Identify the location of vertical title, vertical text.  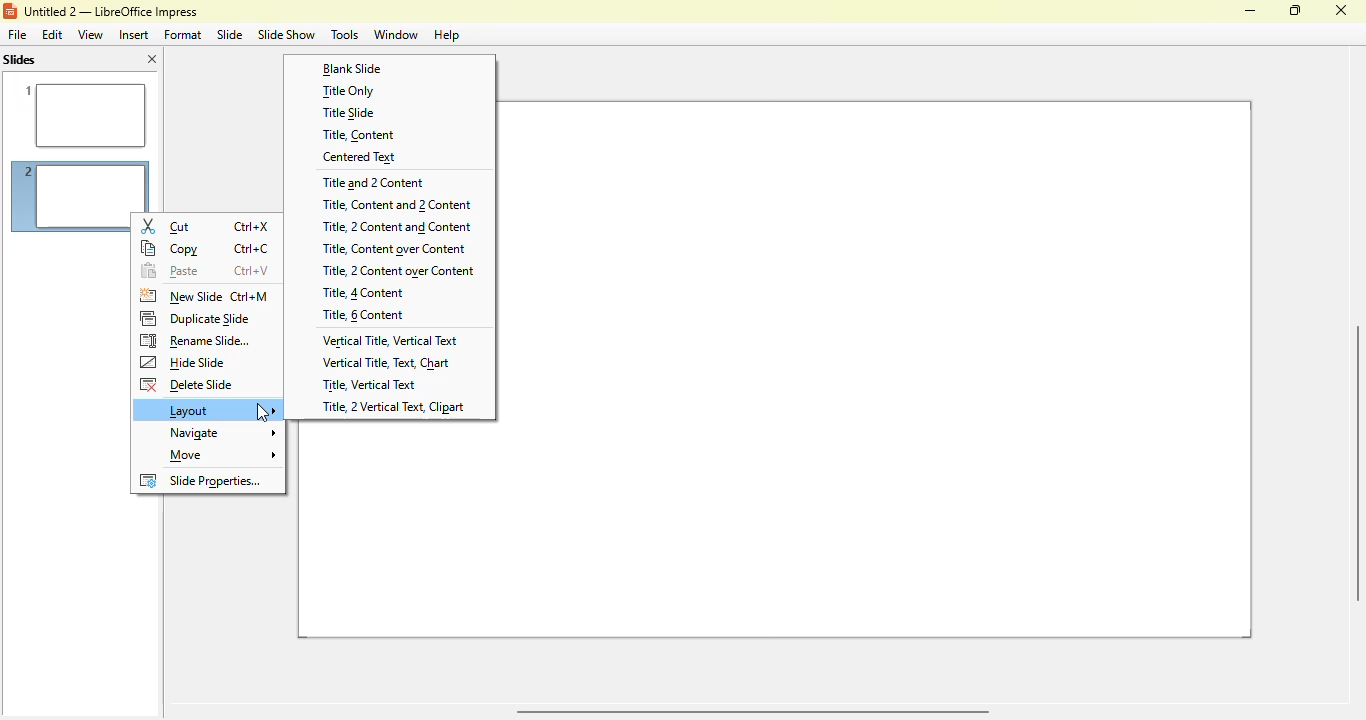
(388, 340).